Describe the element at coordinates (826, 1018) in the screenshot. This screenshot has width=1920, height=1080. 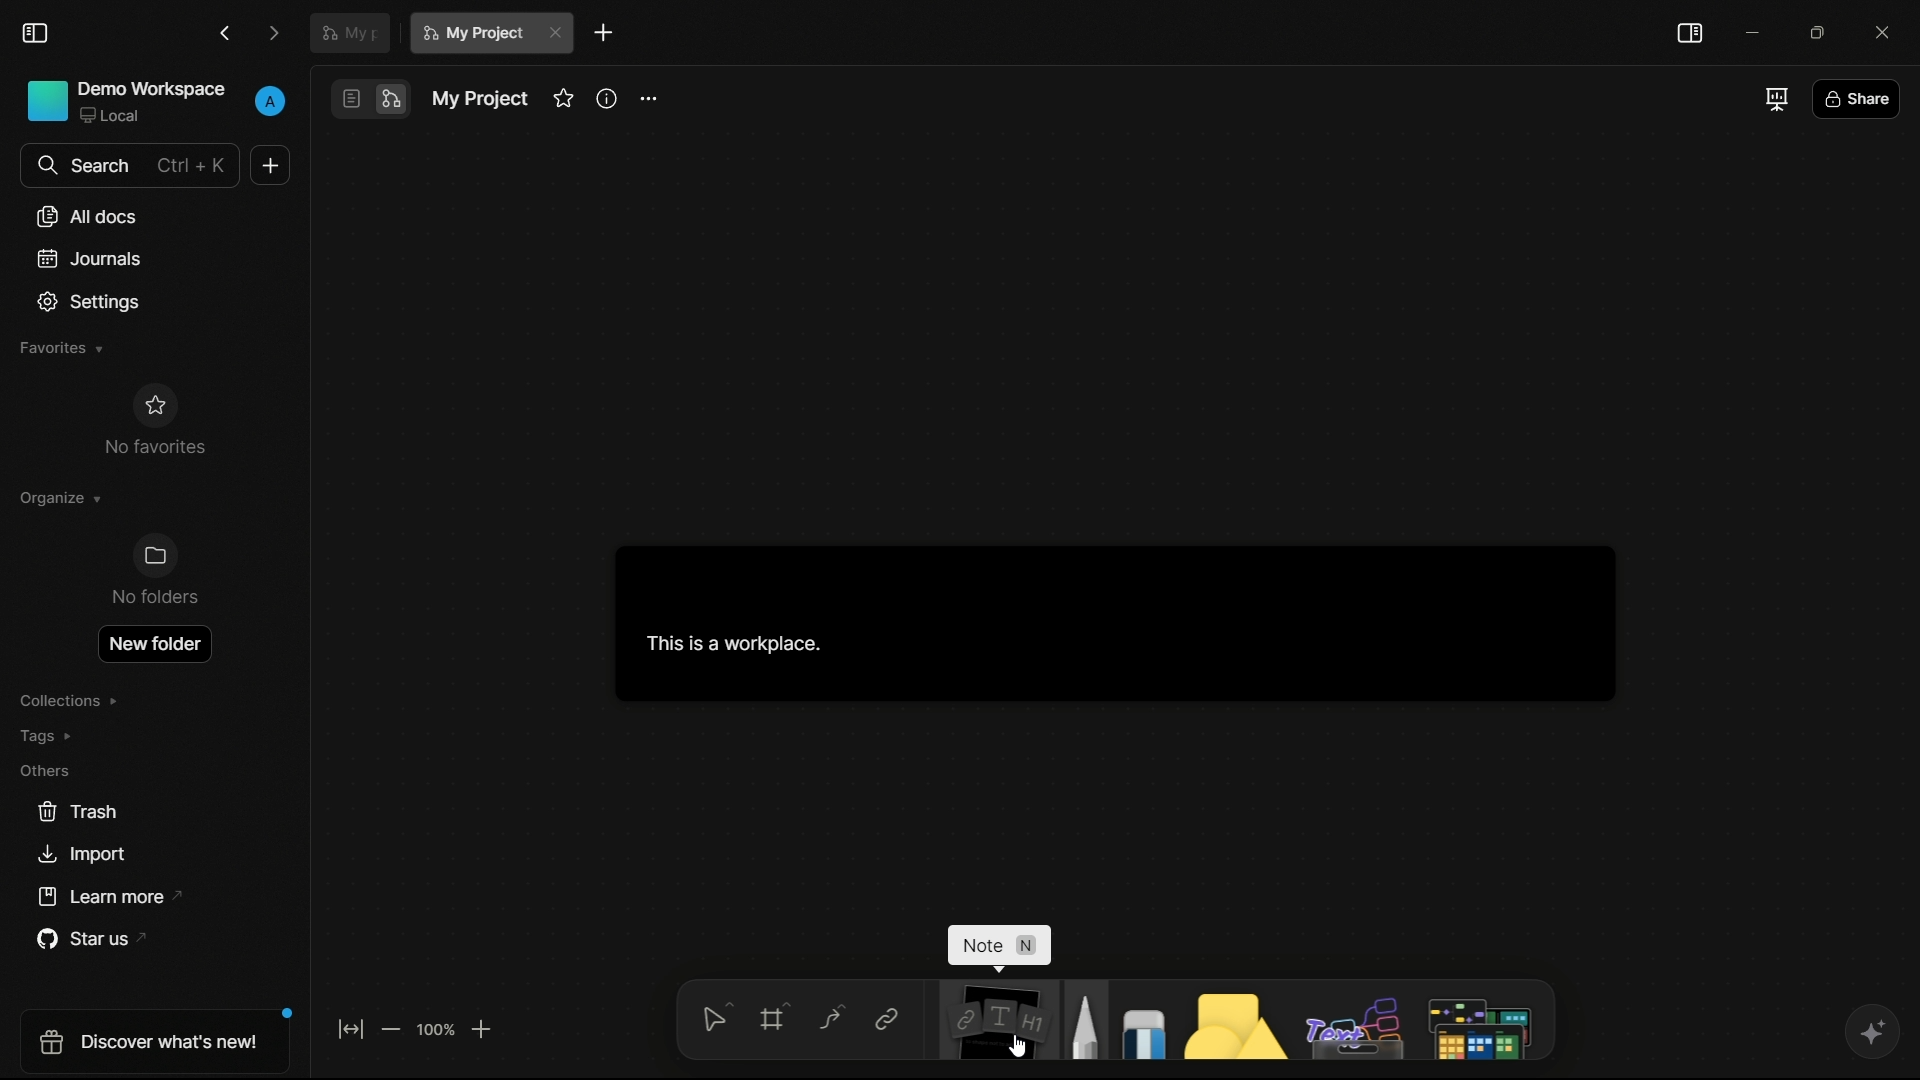
I see `connector` at that location.